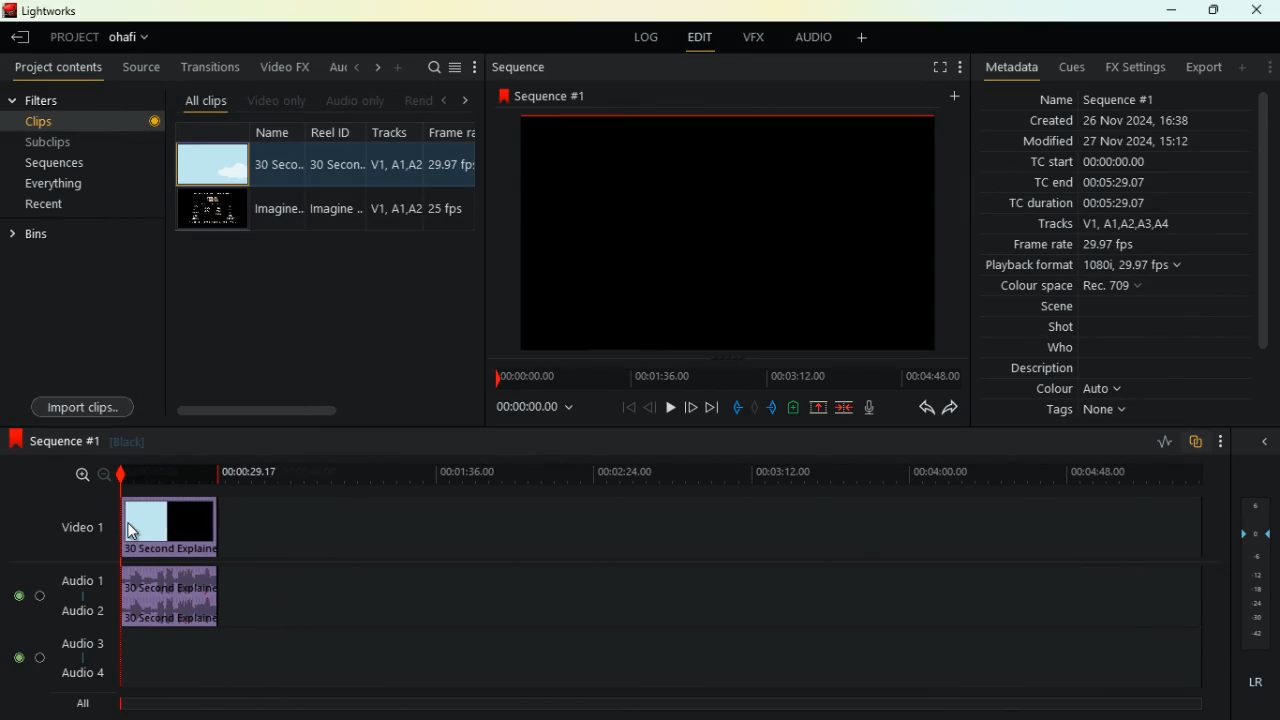  I want to click on log, so click(642, 39).